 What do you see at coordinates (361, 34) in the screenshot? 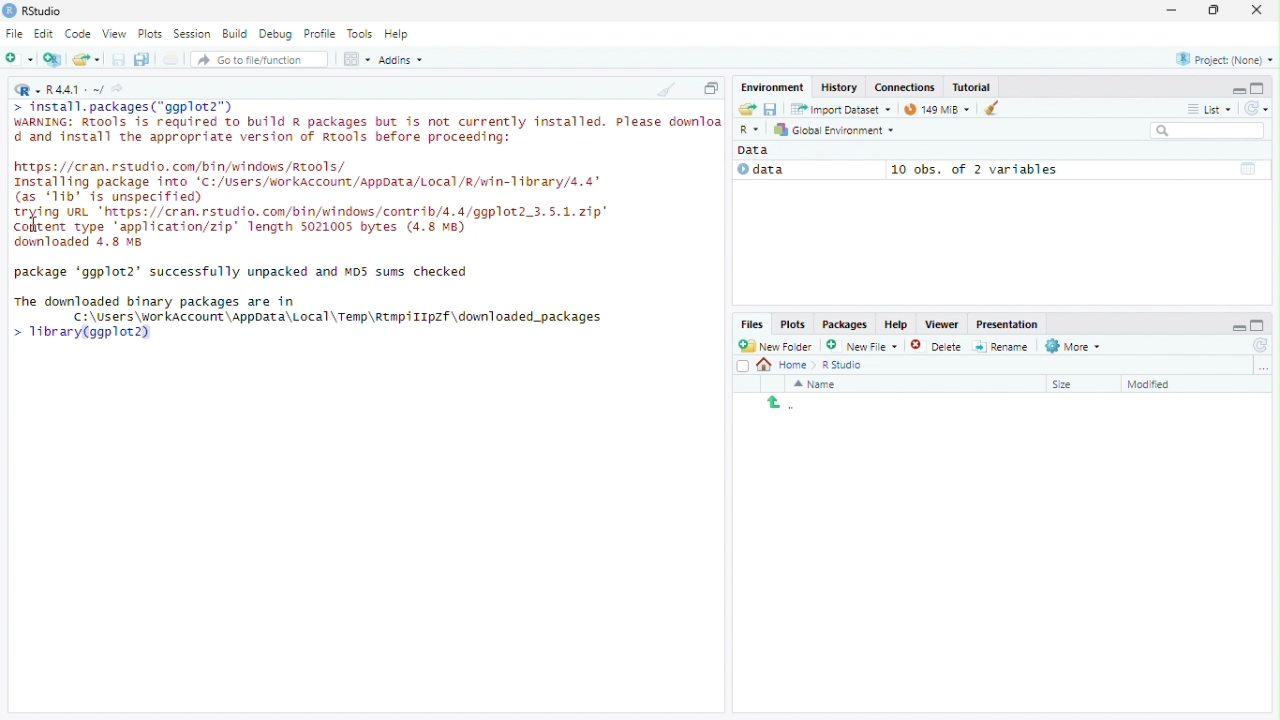
I see `Tools` at bounding box center [361, 34].